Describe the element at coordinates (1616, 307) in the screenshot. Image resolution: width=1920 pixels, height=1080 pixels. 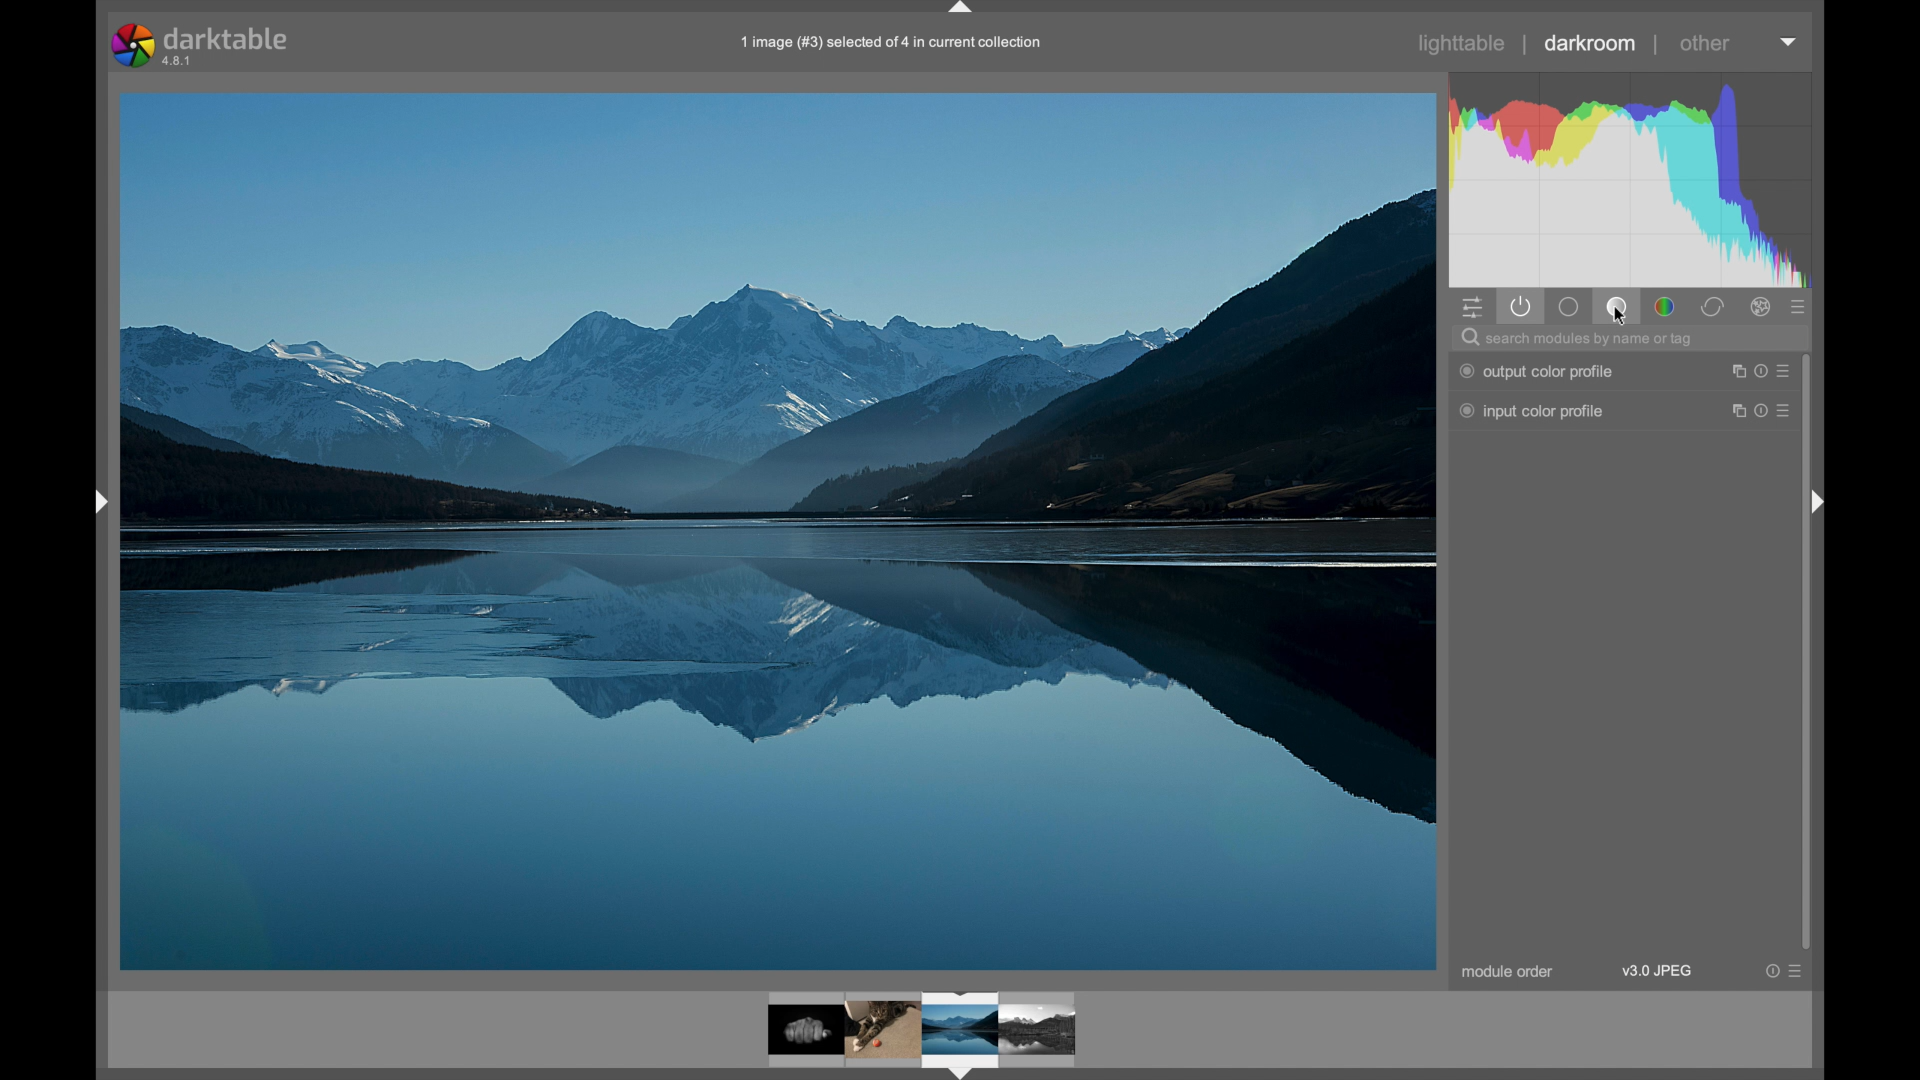
I see `tone` at that location.